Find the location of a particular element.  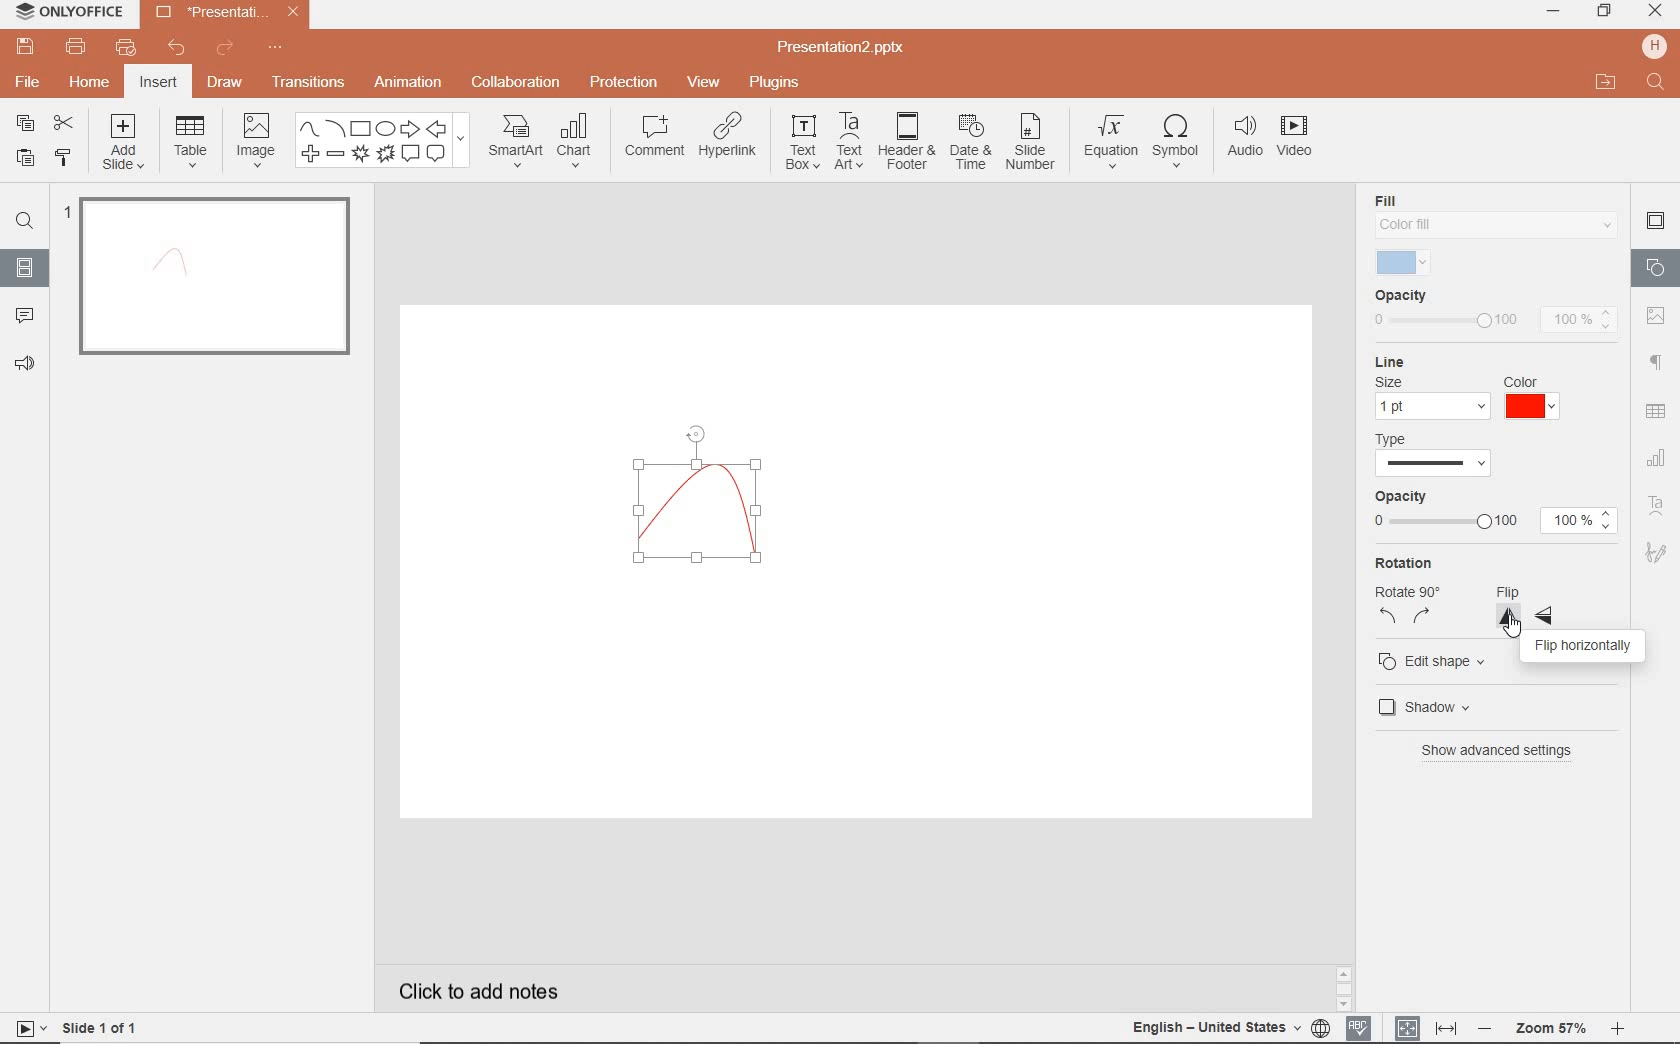

Presentation2.pptx is located at coordinates (227, 16).